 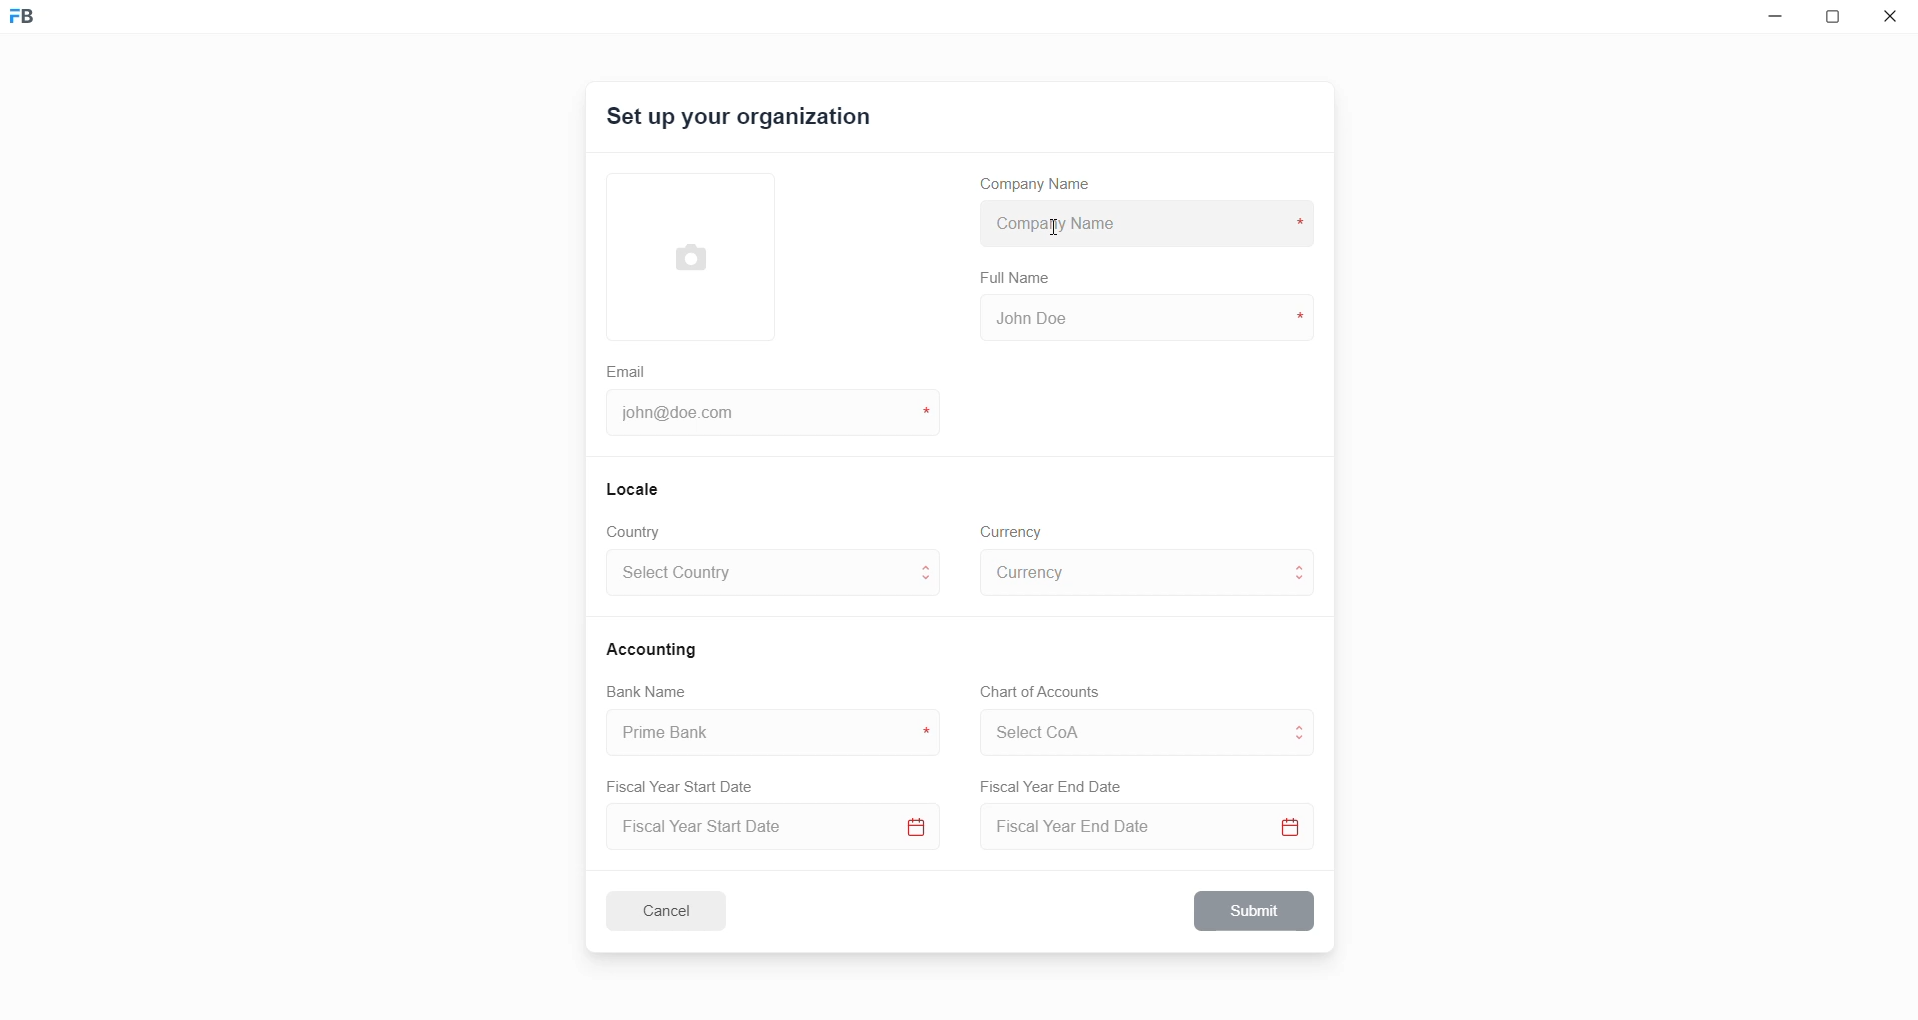 What do you see at coordinates (758, 576) in the screenshot?
I see `select country` at bounding box center [758, 576].